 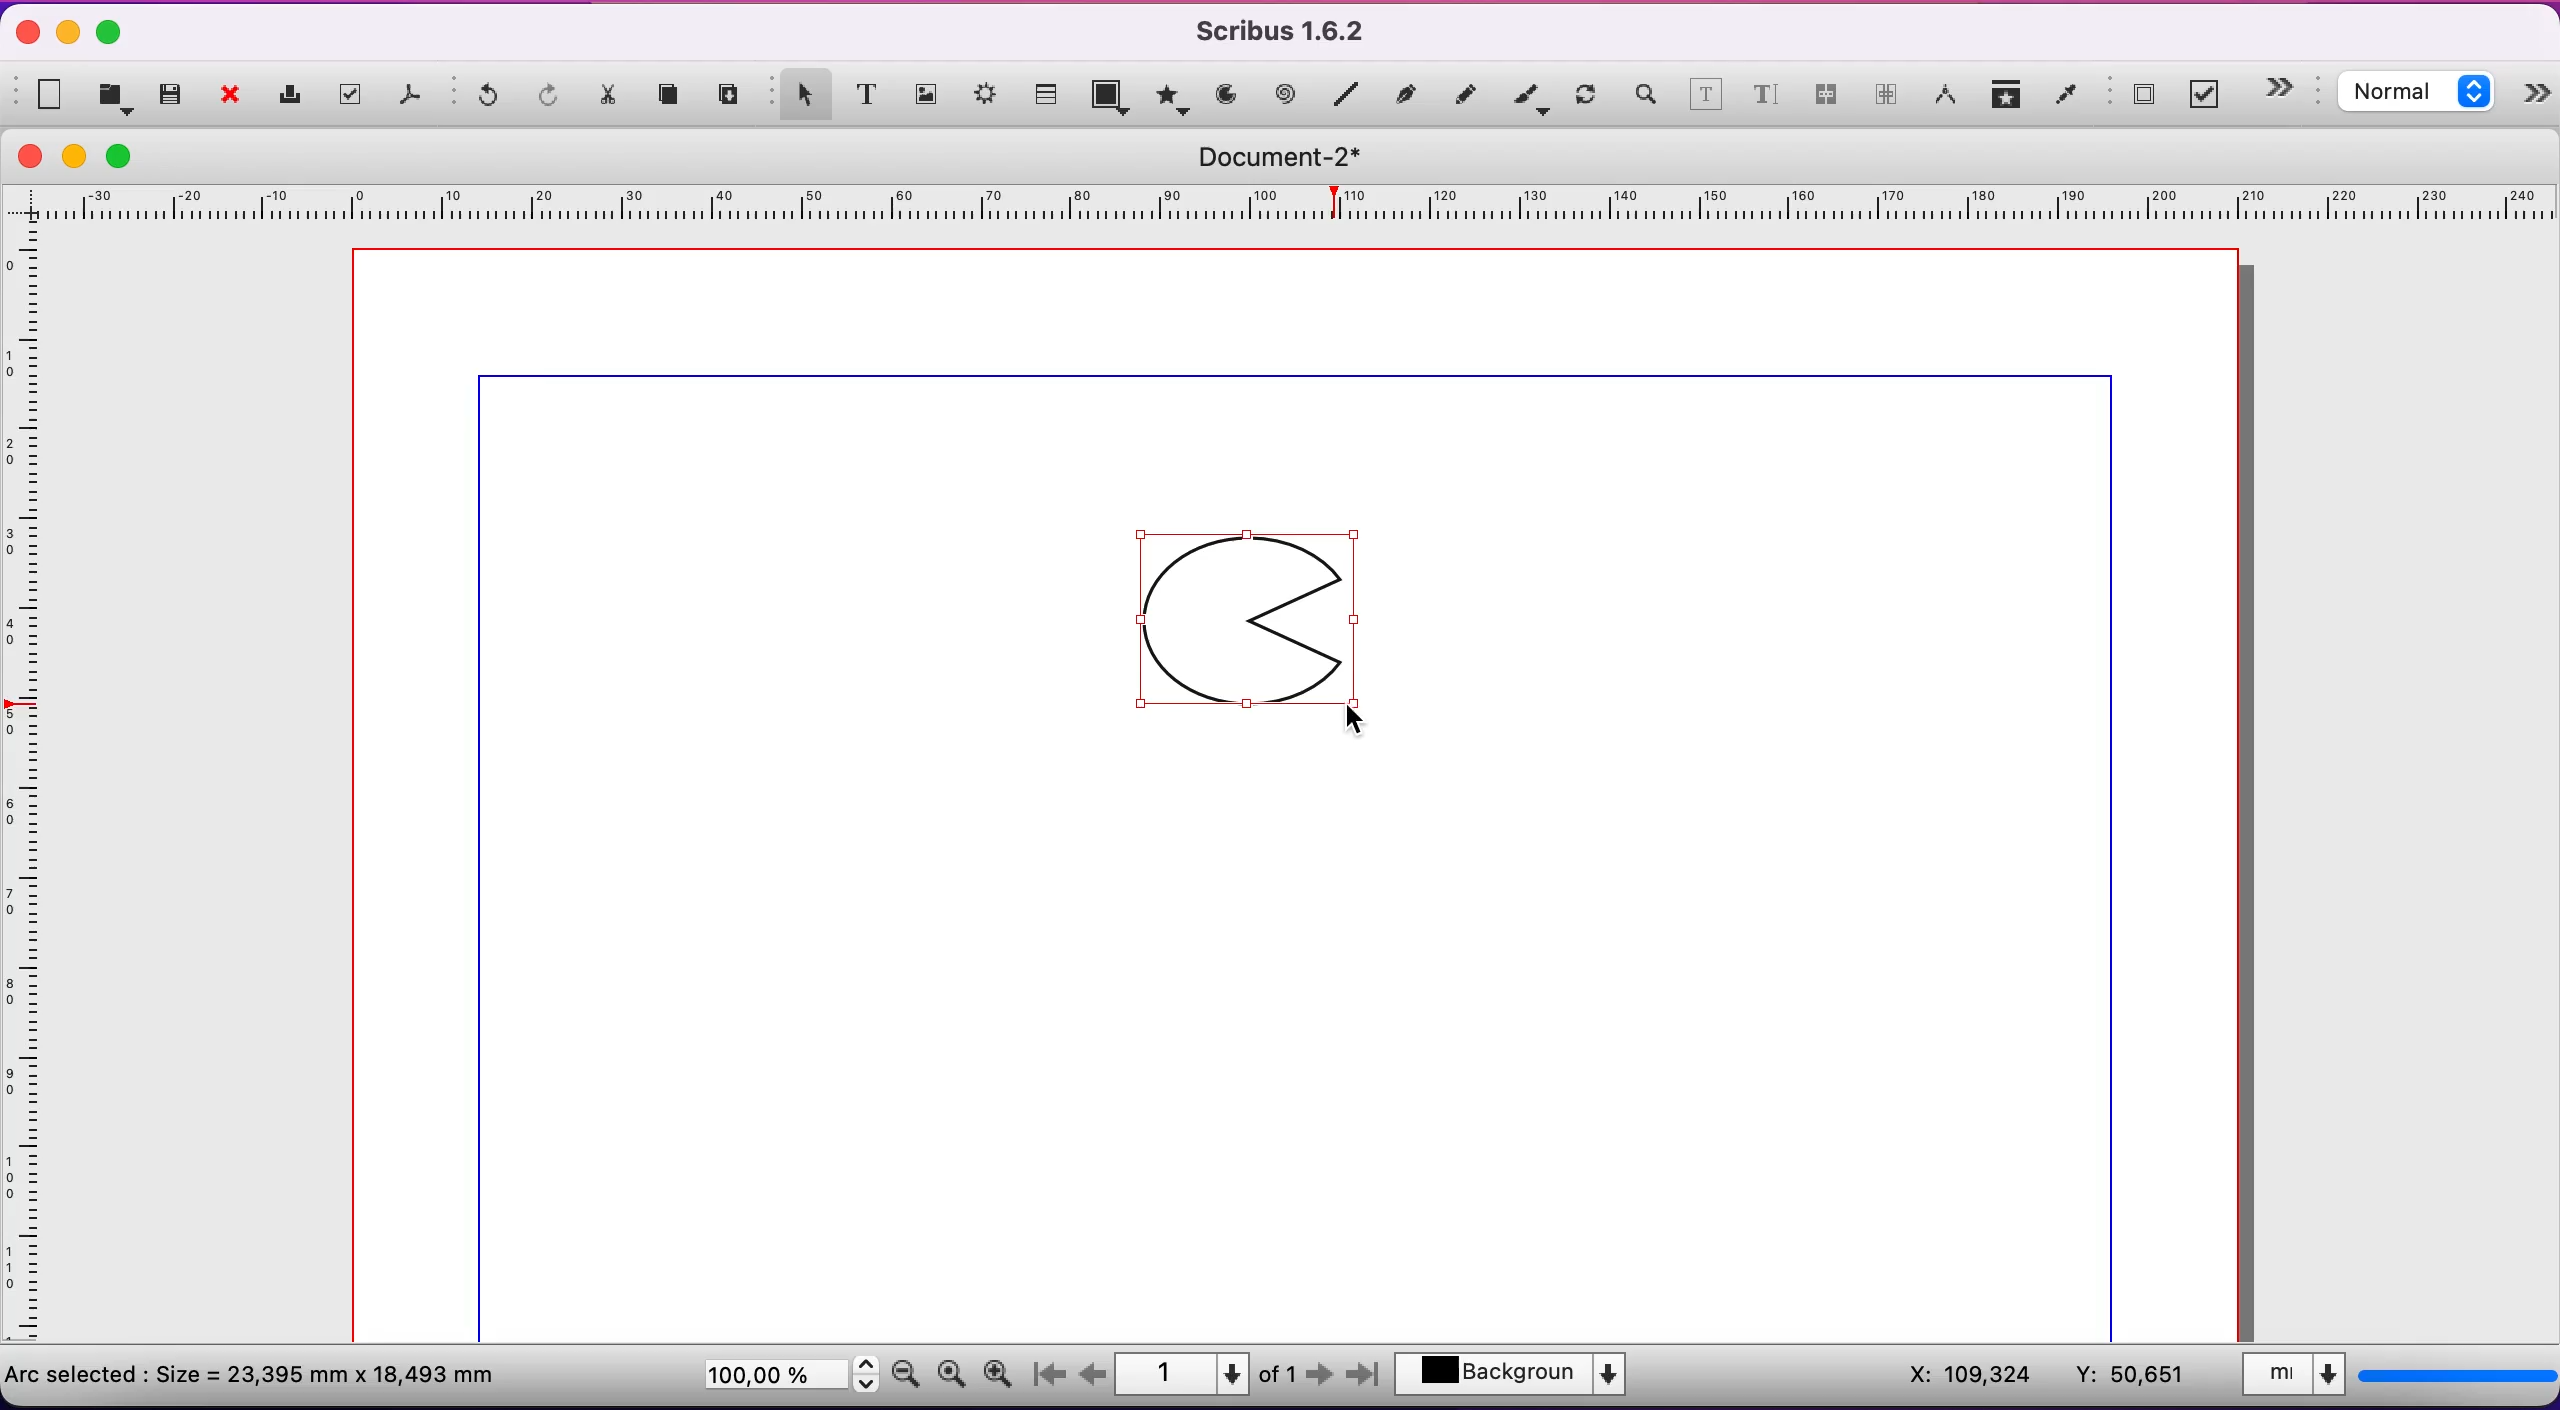 I want to click on cursor, so click(x=1352, y=717).